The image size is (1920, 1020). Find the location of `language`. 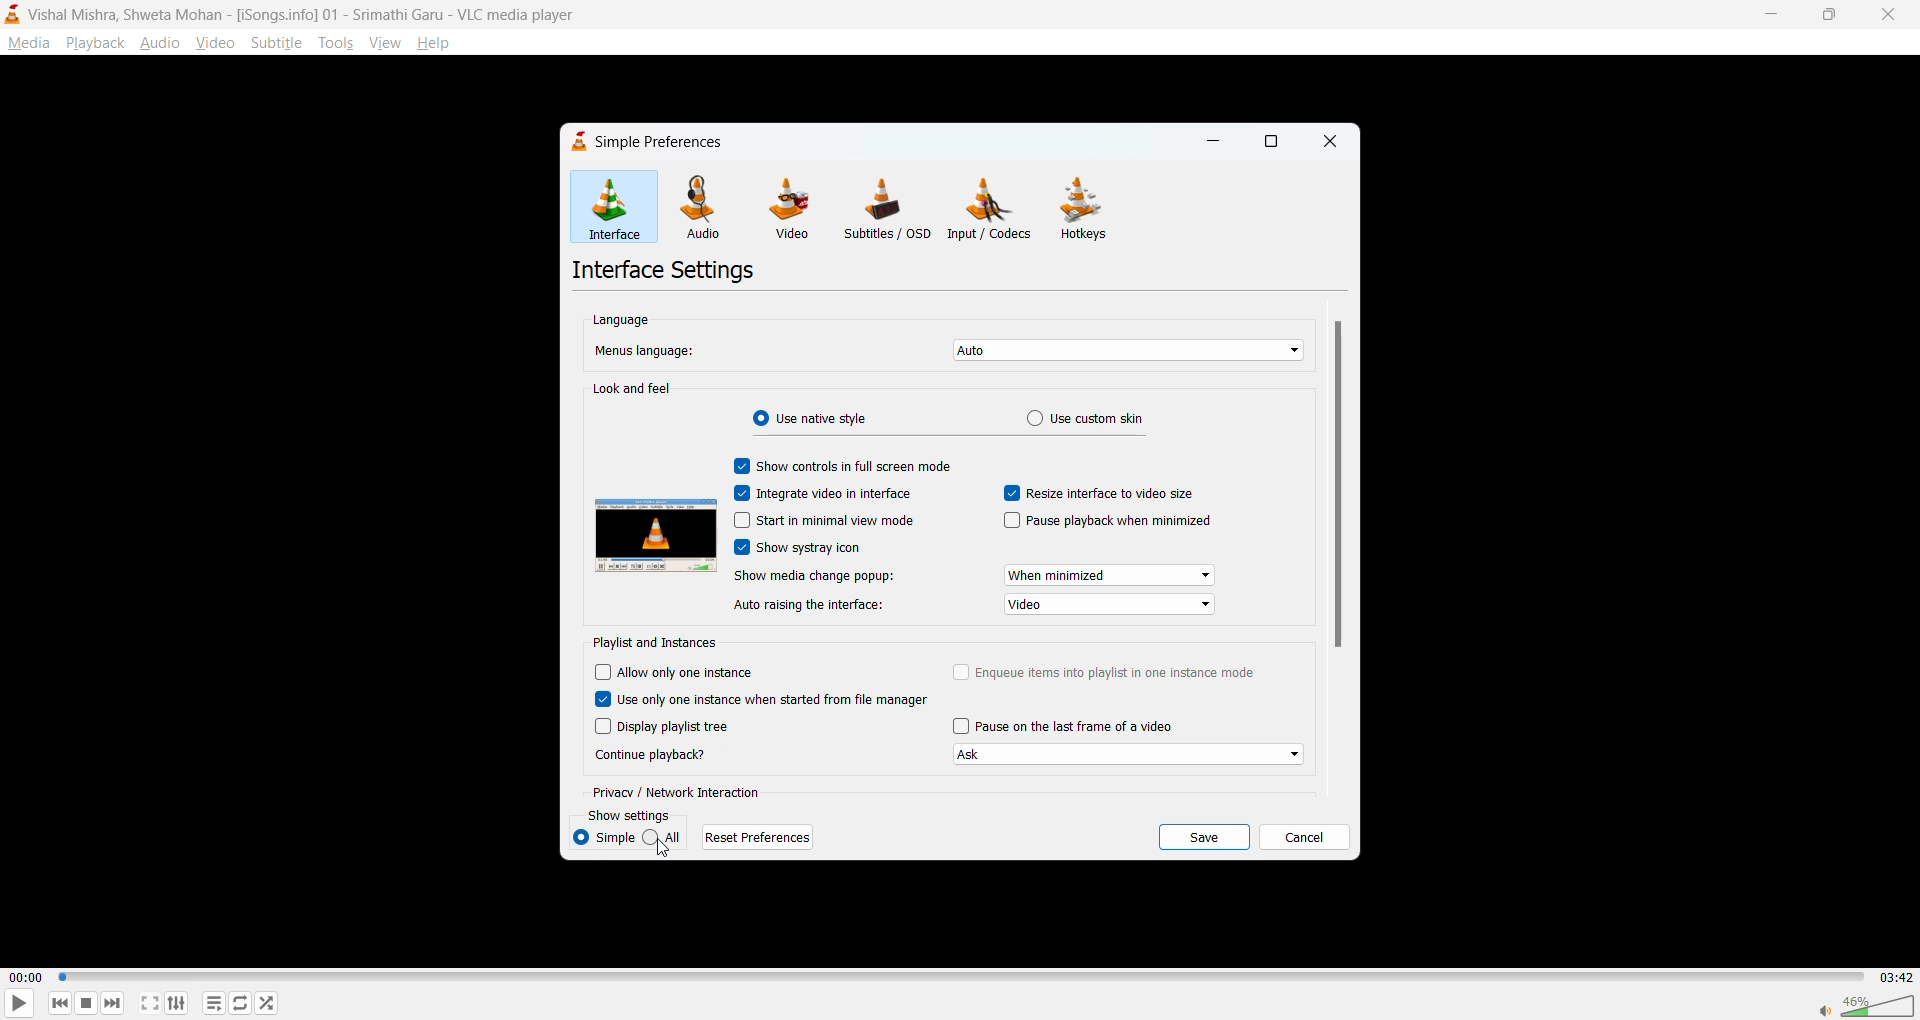

language is located at coordinates (625, 318).